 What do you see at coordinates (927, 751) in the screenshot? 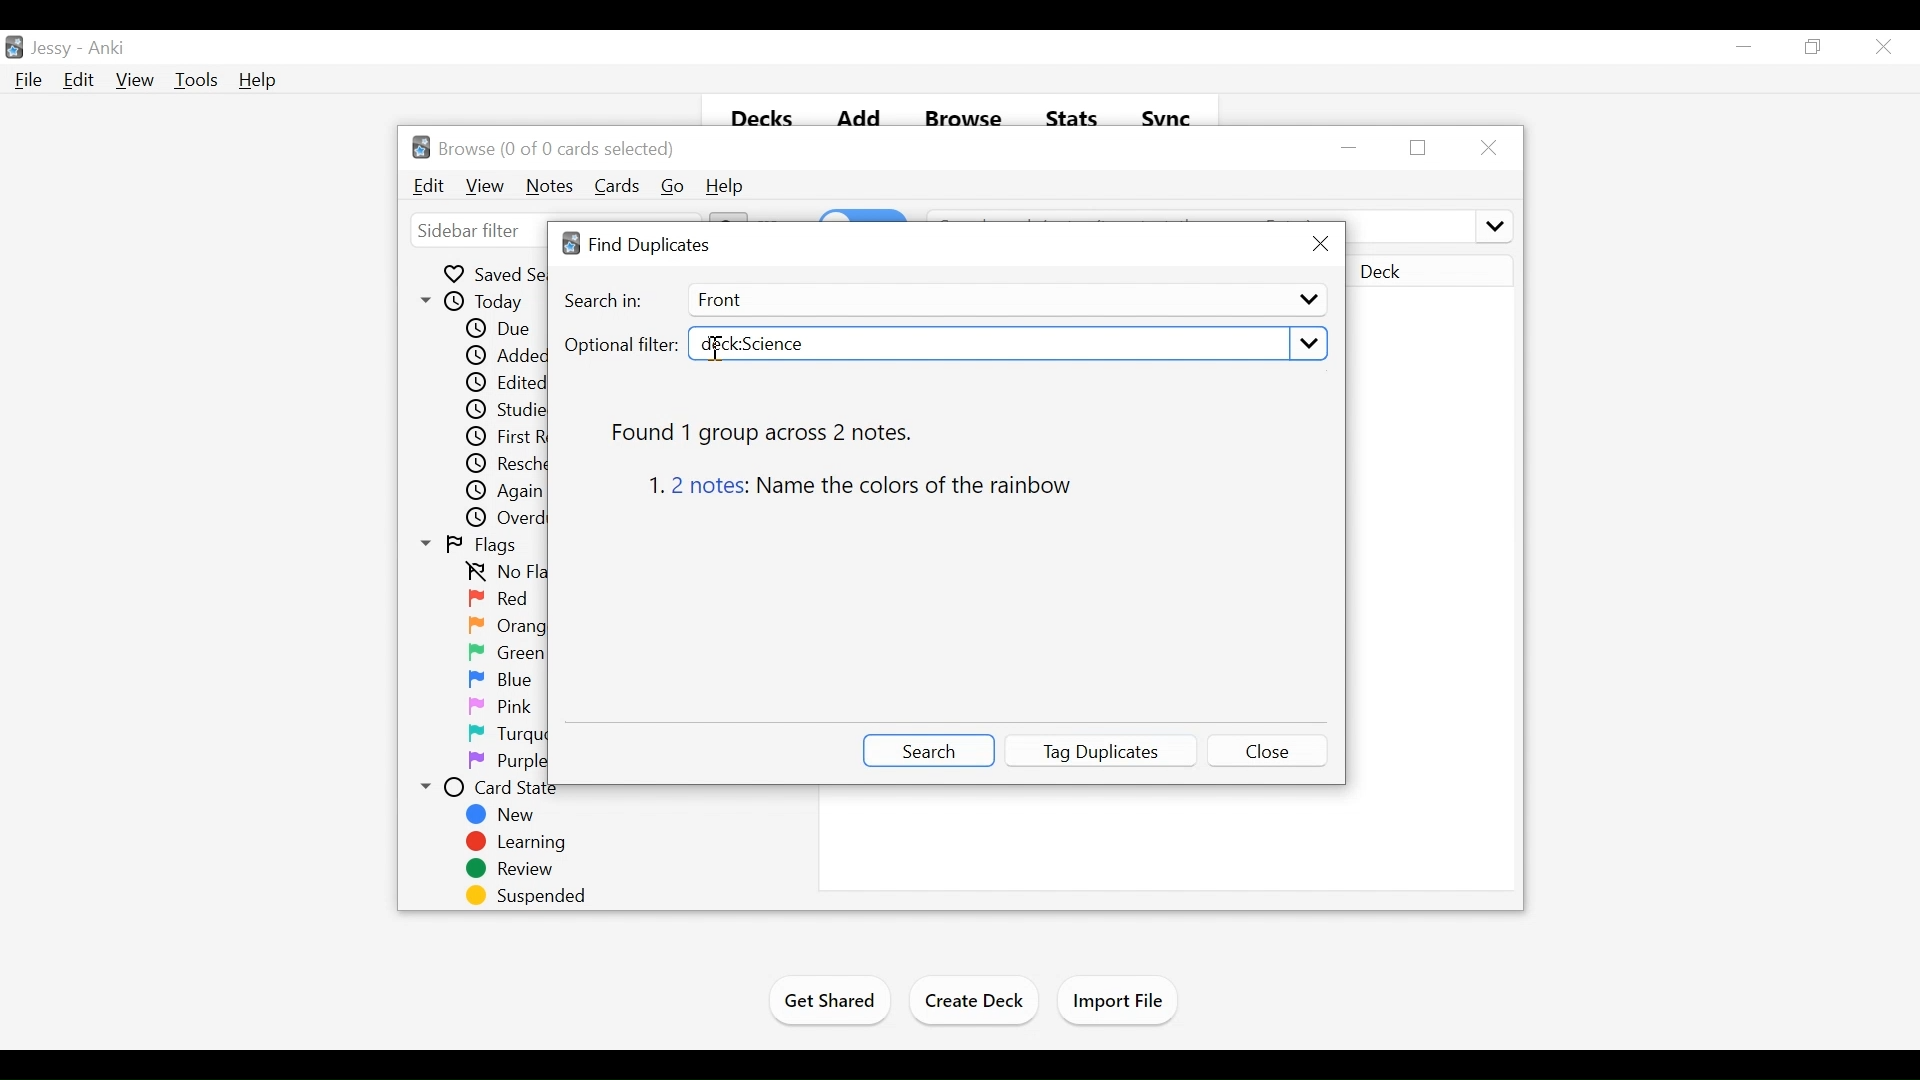
I see `Search` at bounding box center [927, 751].